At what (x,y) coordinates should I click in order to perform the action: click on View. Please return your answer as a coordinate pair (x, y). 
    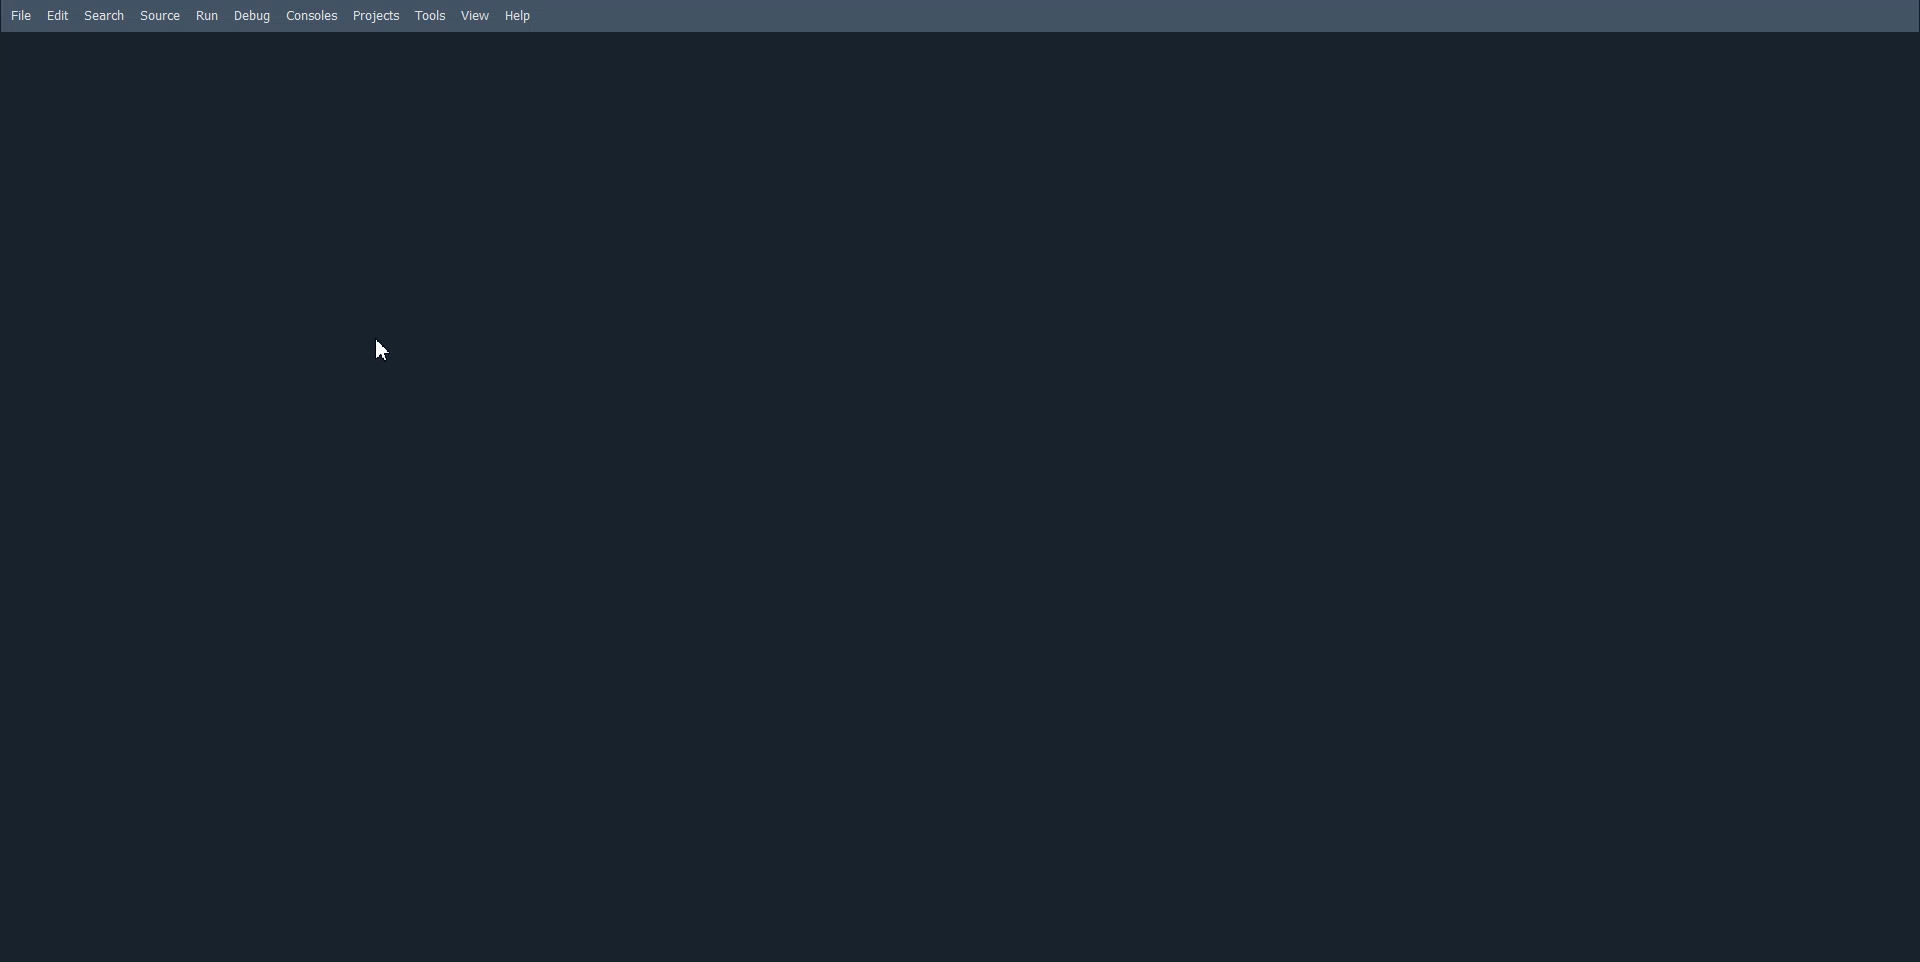
    Looking at the image, I should click on (476, 15).